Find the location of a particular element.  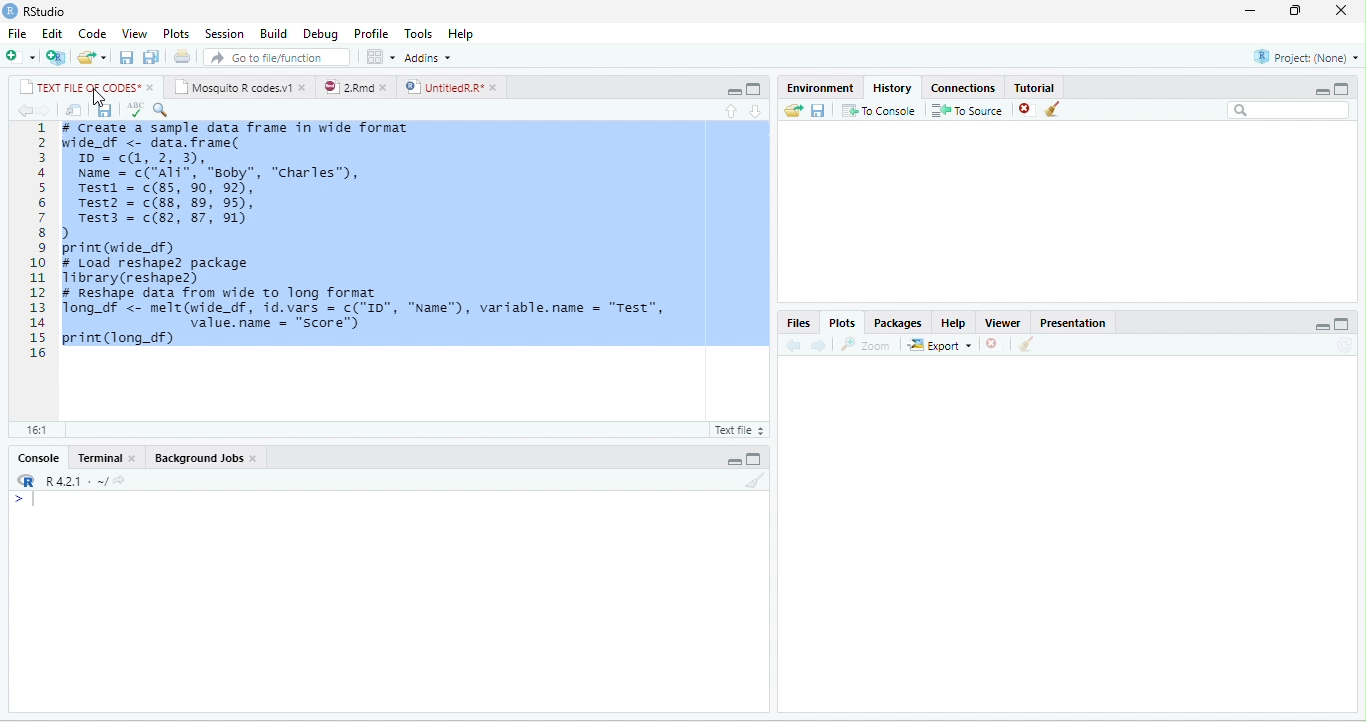

Code is located at coordinates (92, 34).